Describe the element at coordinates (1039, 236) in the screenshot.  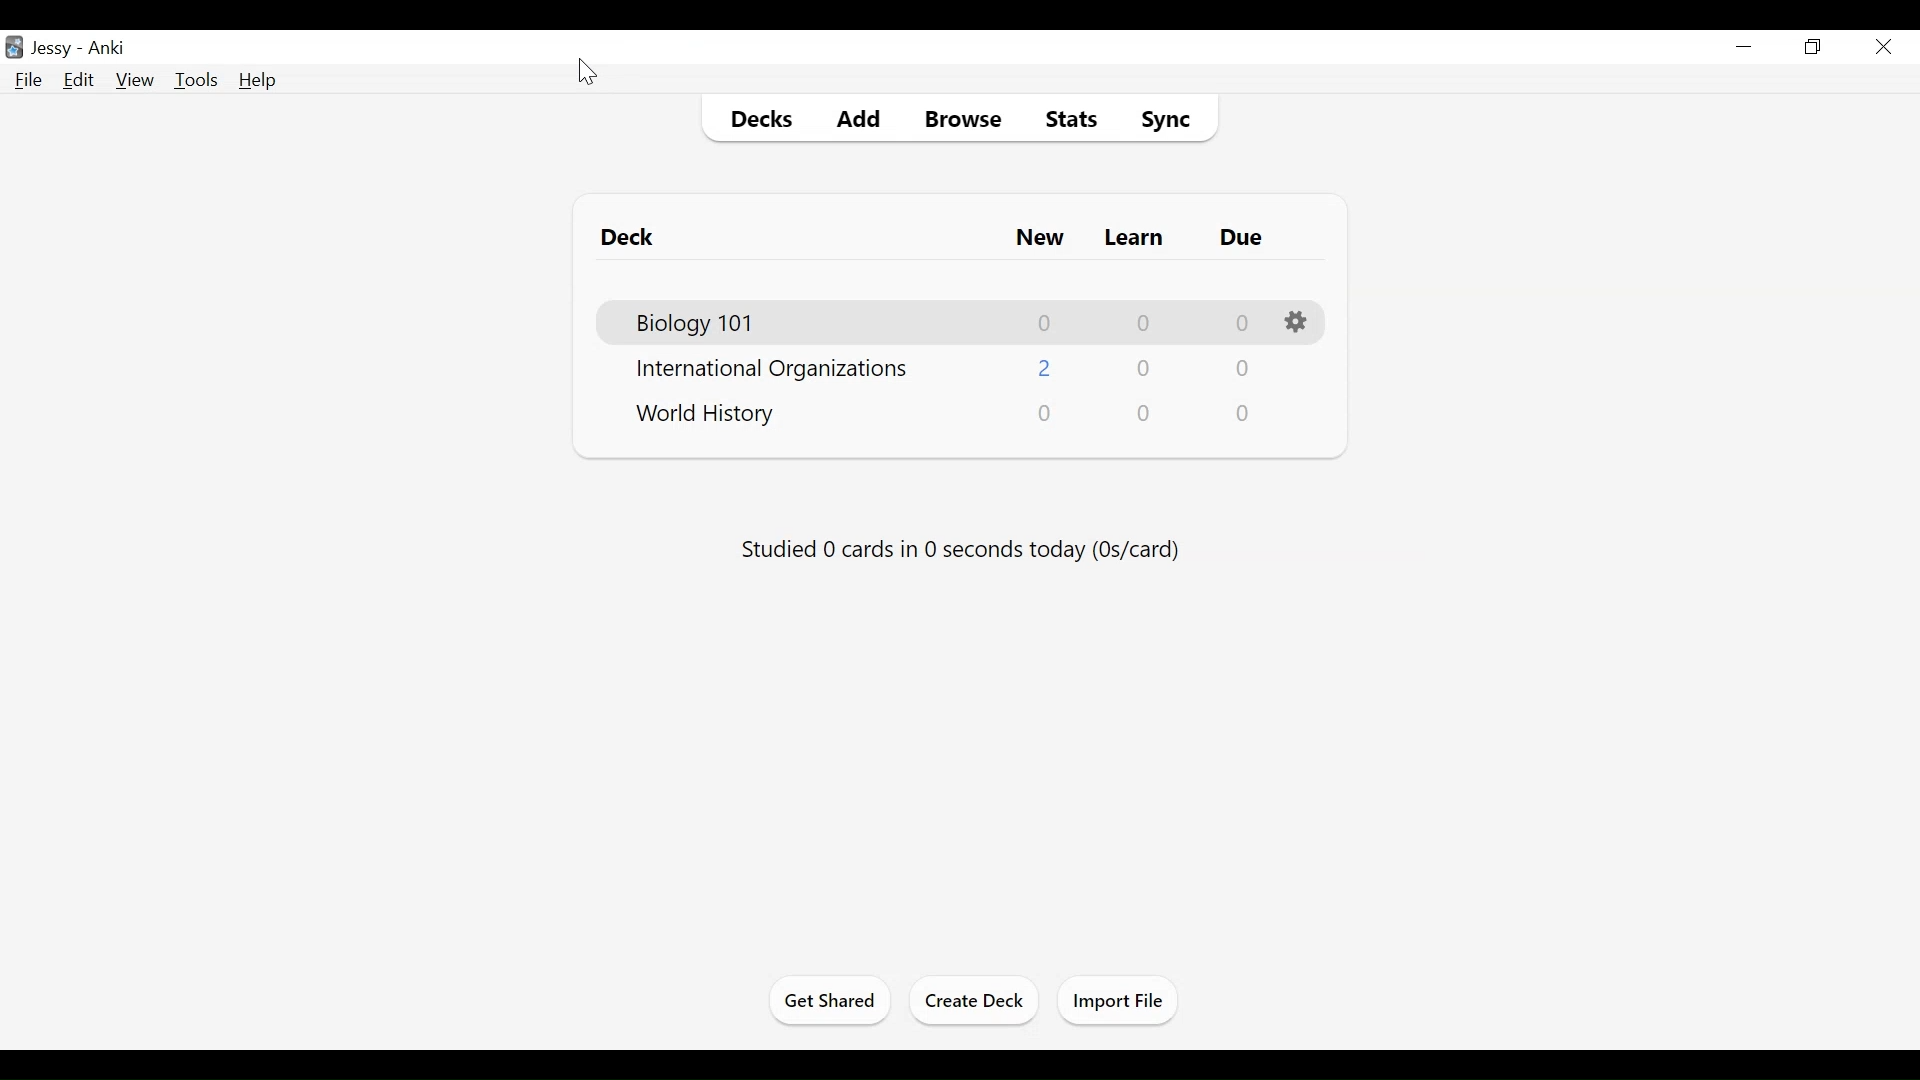
I see `New Card` at that location.